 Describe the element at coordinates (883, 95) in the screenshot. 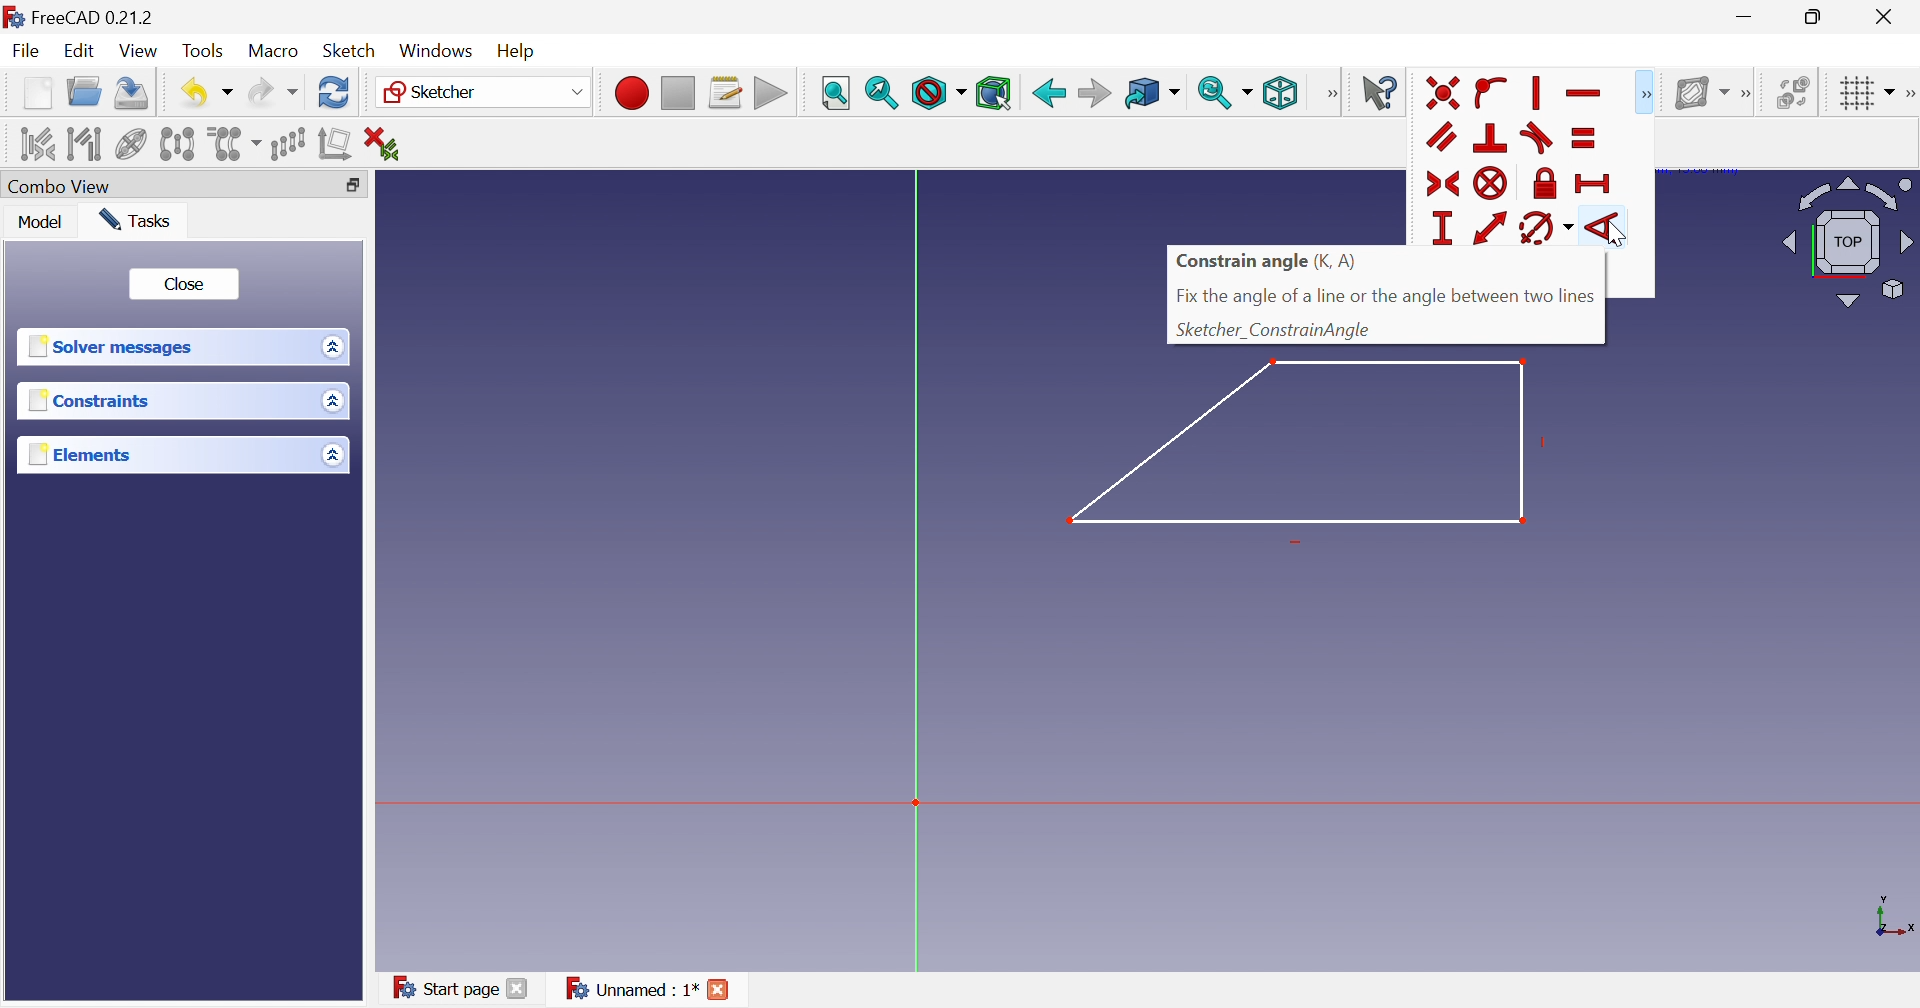

I see `Fit selection` at that location.